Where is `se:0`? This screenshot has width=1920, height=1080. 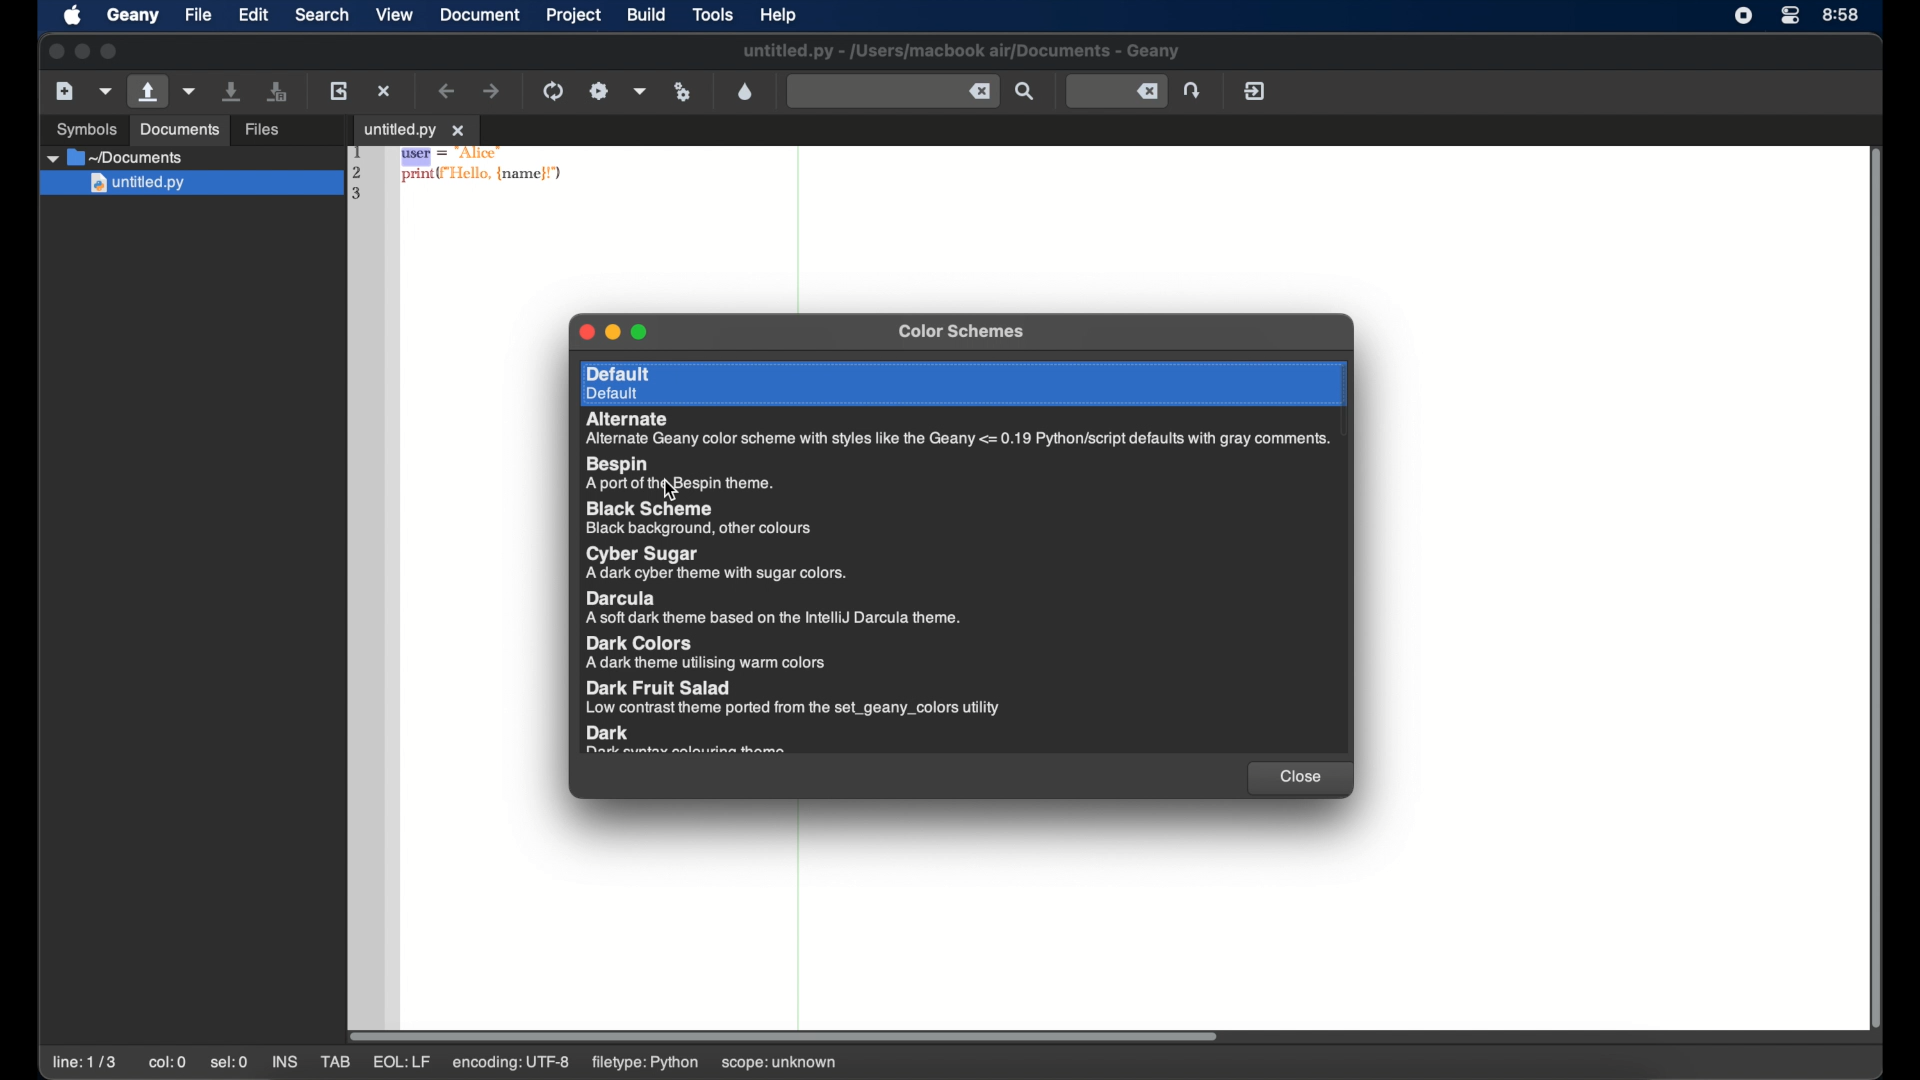 se:0 is located at coordinates (230, 1061).